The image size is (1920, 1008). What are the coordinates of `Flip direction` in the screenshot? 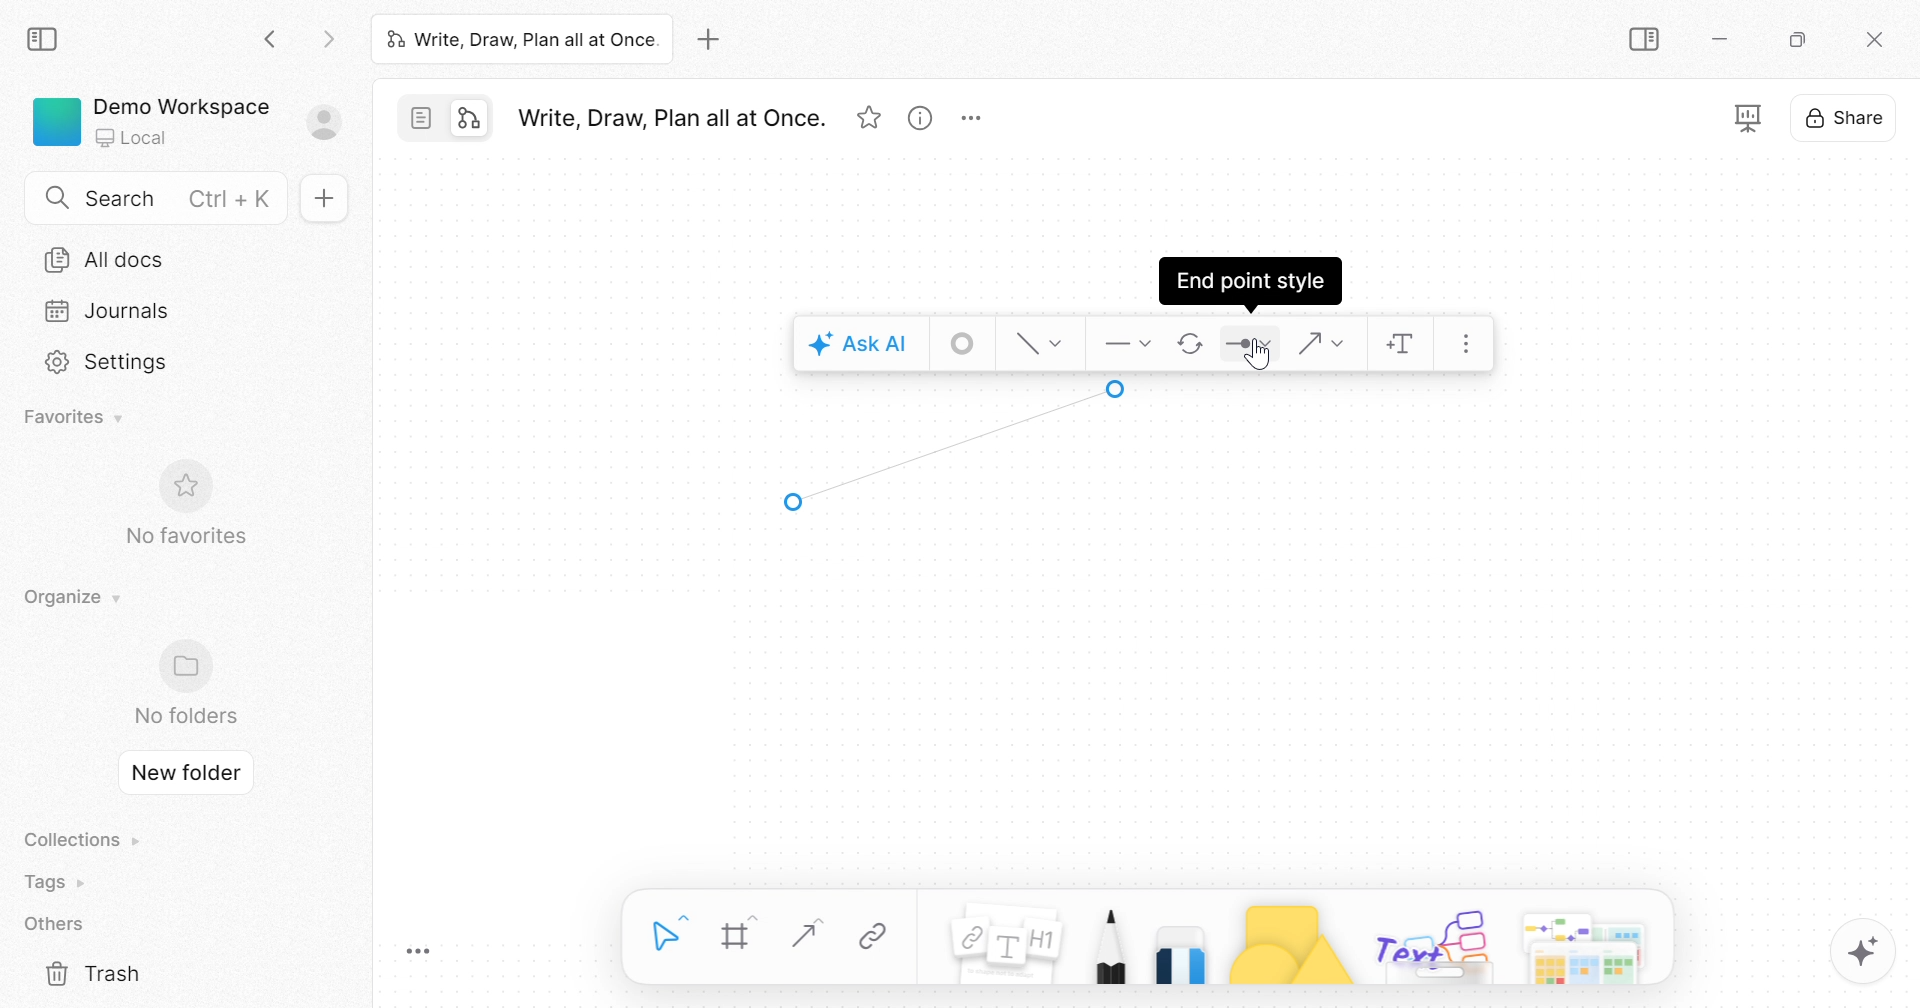 It's located at (1192, 346).